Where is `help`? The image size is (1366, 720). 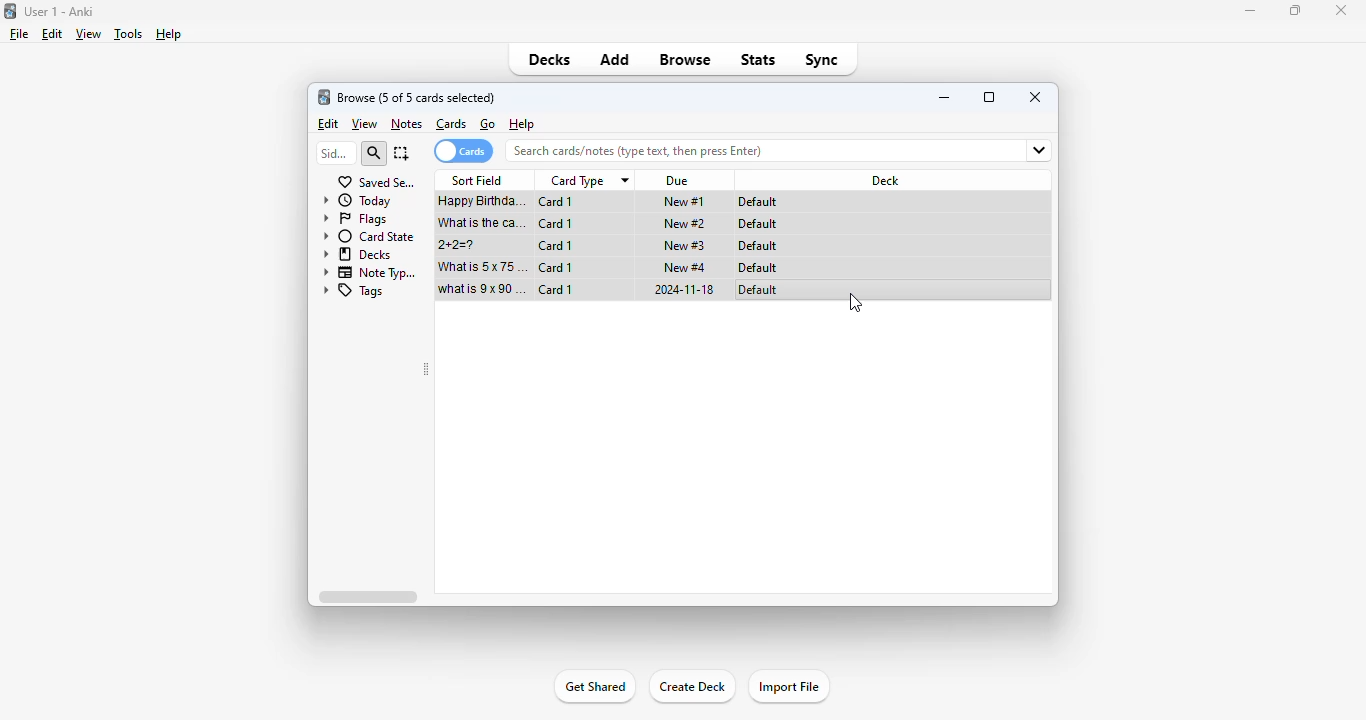 help is located at coordinates (168, 34).